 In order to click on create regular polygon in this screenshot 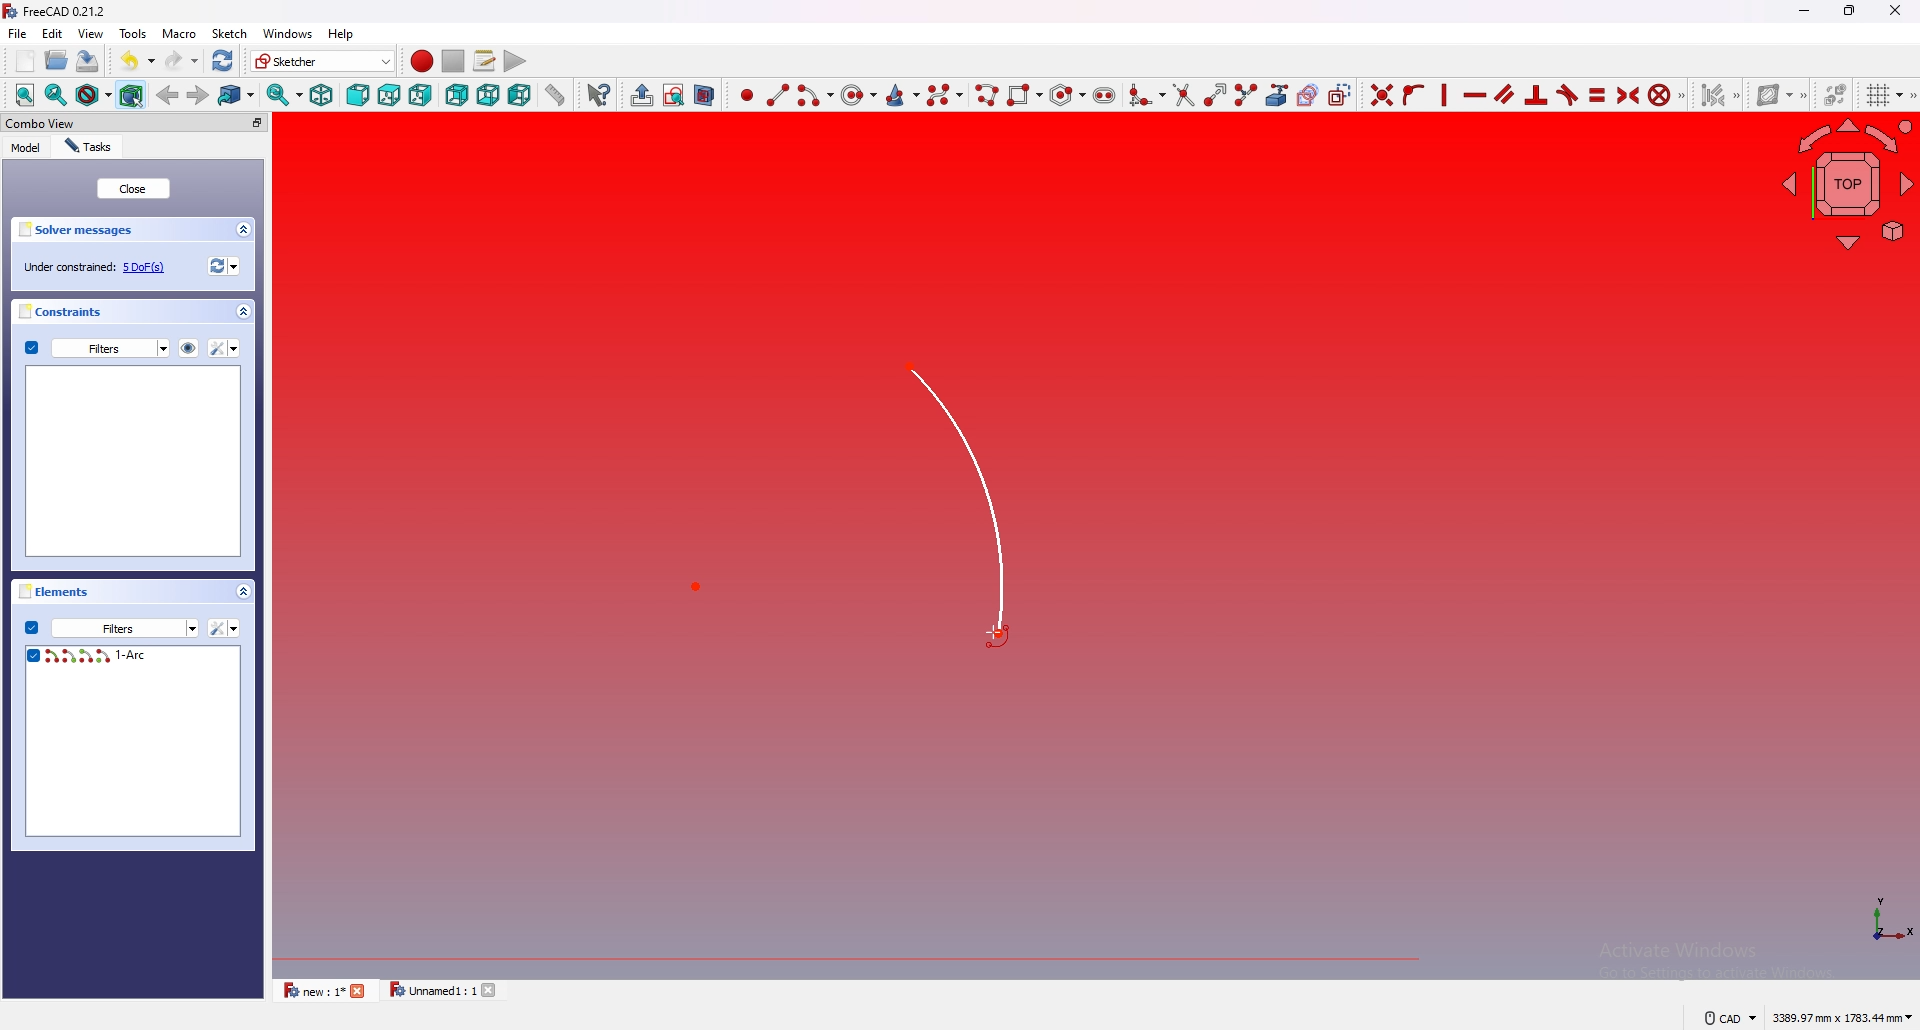, I will do `click(1067, 95)`.